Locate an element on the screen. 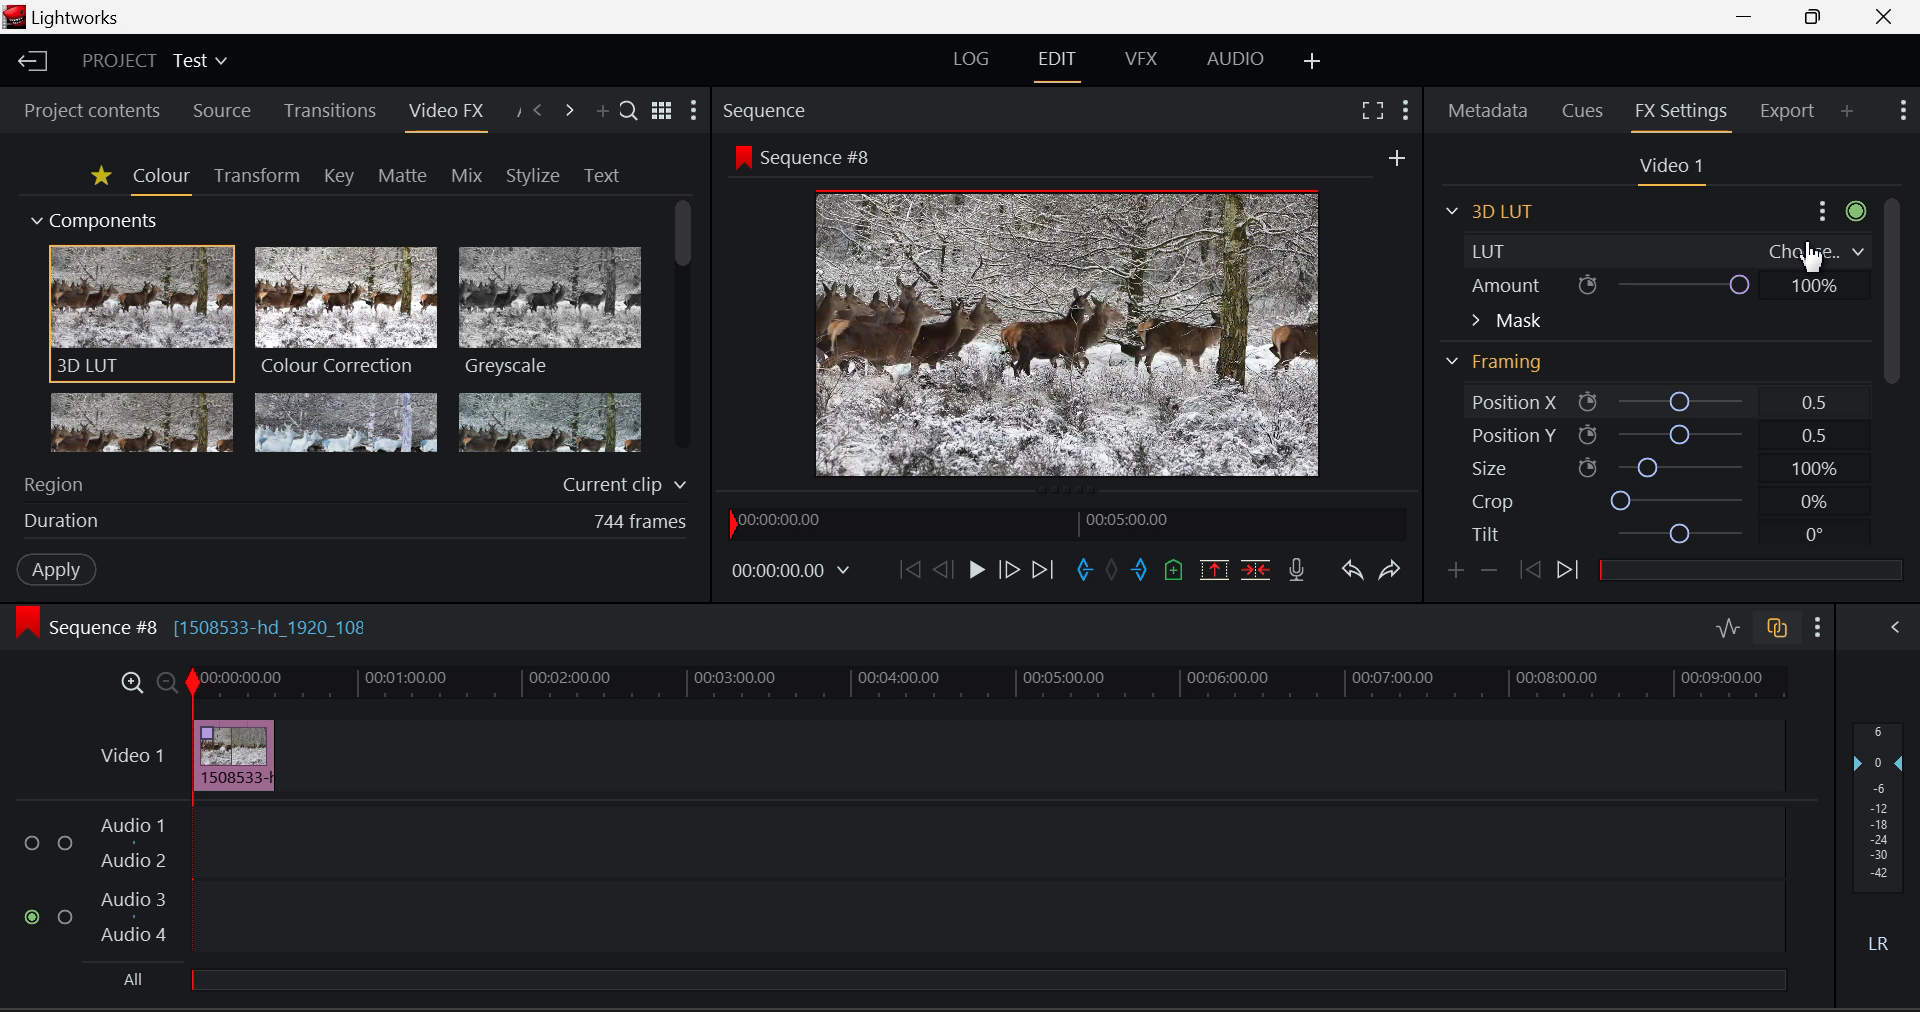  Effect duration is located at coordinates (352, 521).